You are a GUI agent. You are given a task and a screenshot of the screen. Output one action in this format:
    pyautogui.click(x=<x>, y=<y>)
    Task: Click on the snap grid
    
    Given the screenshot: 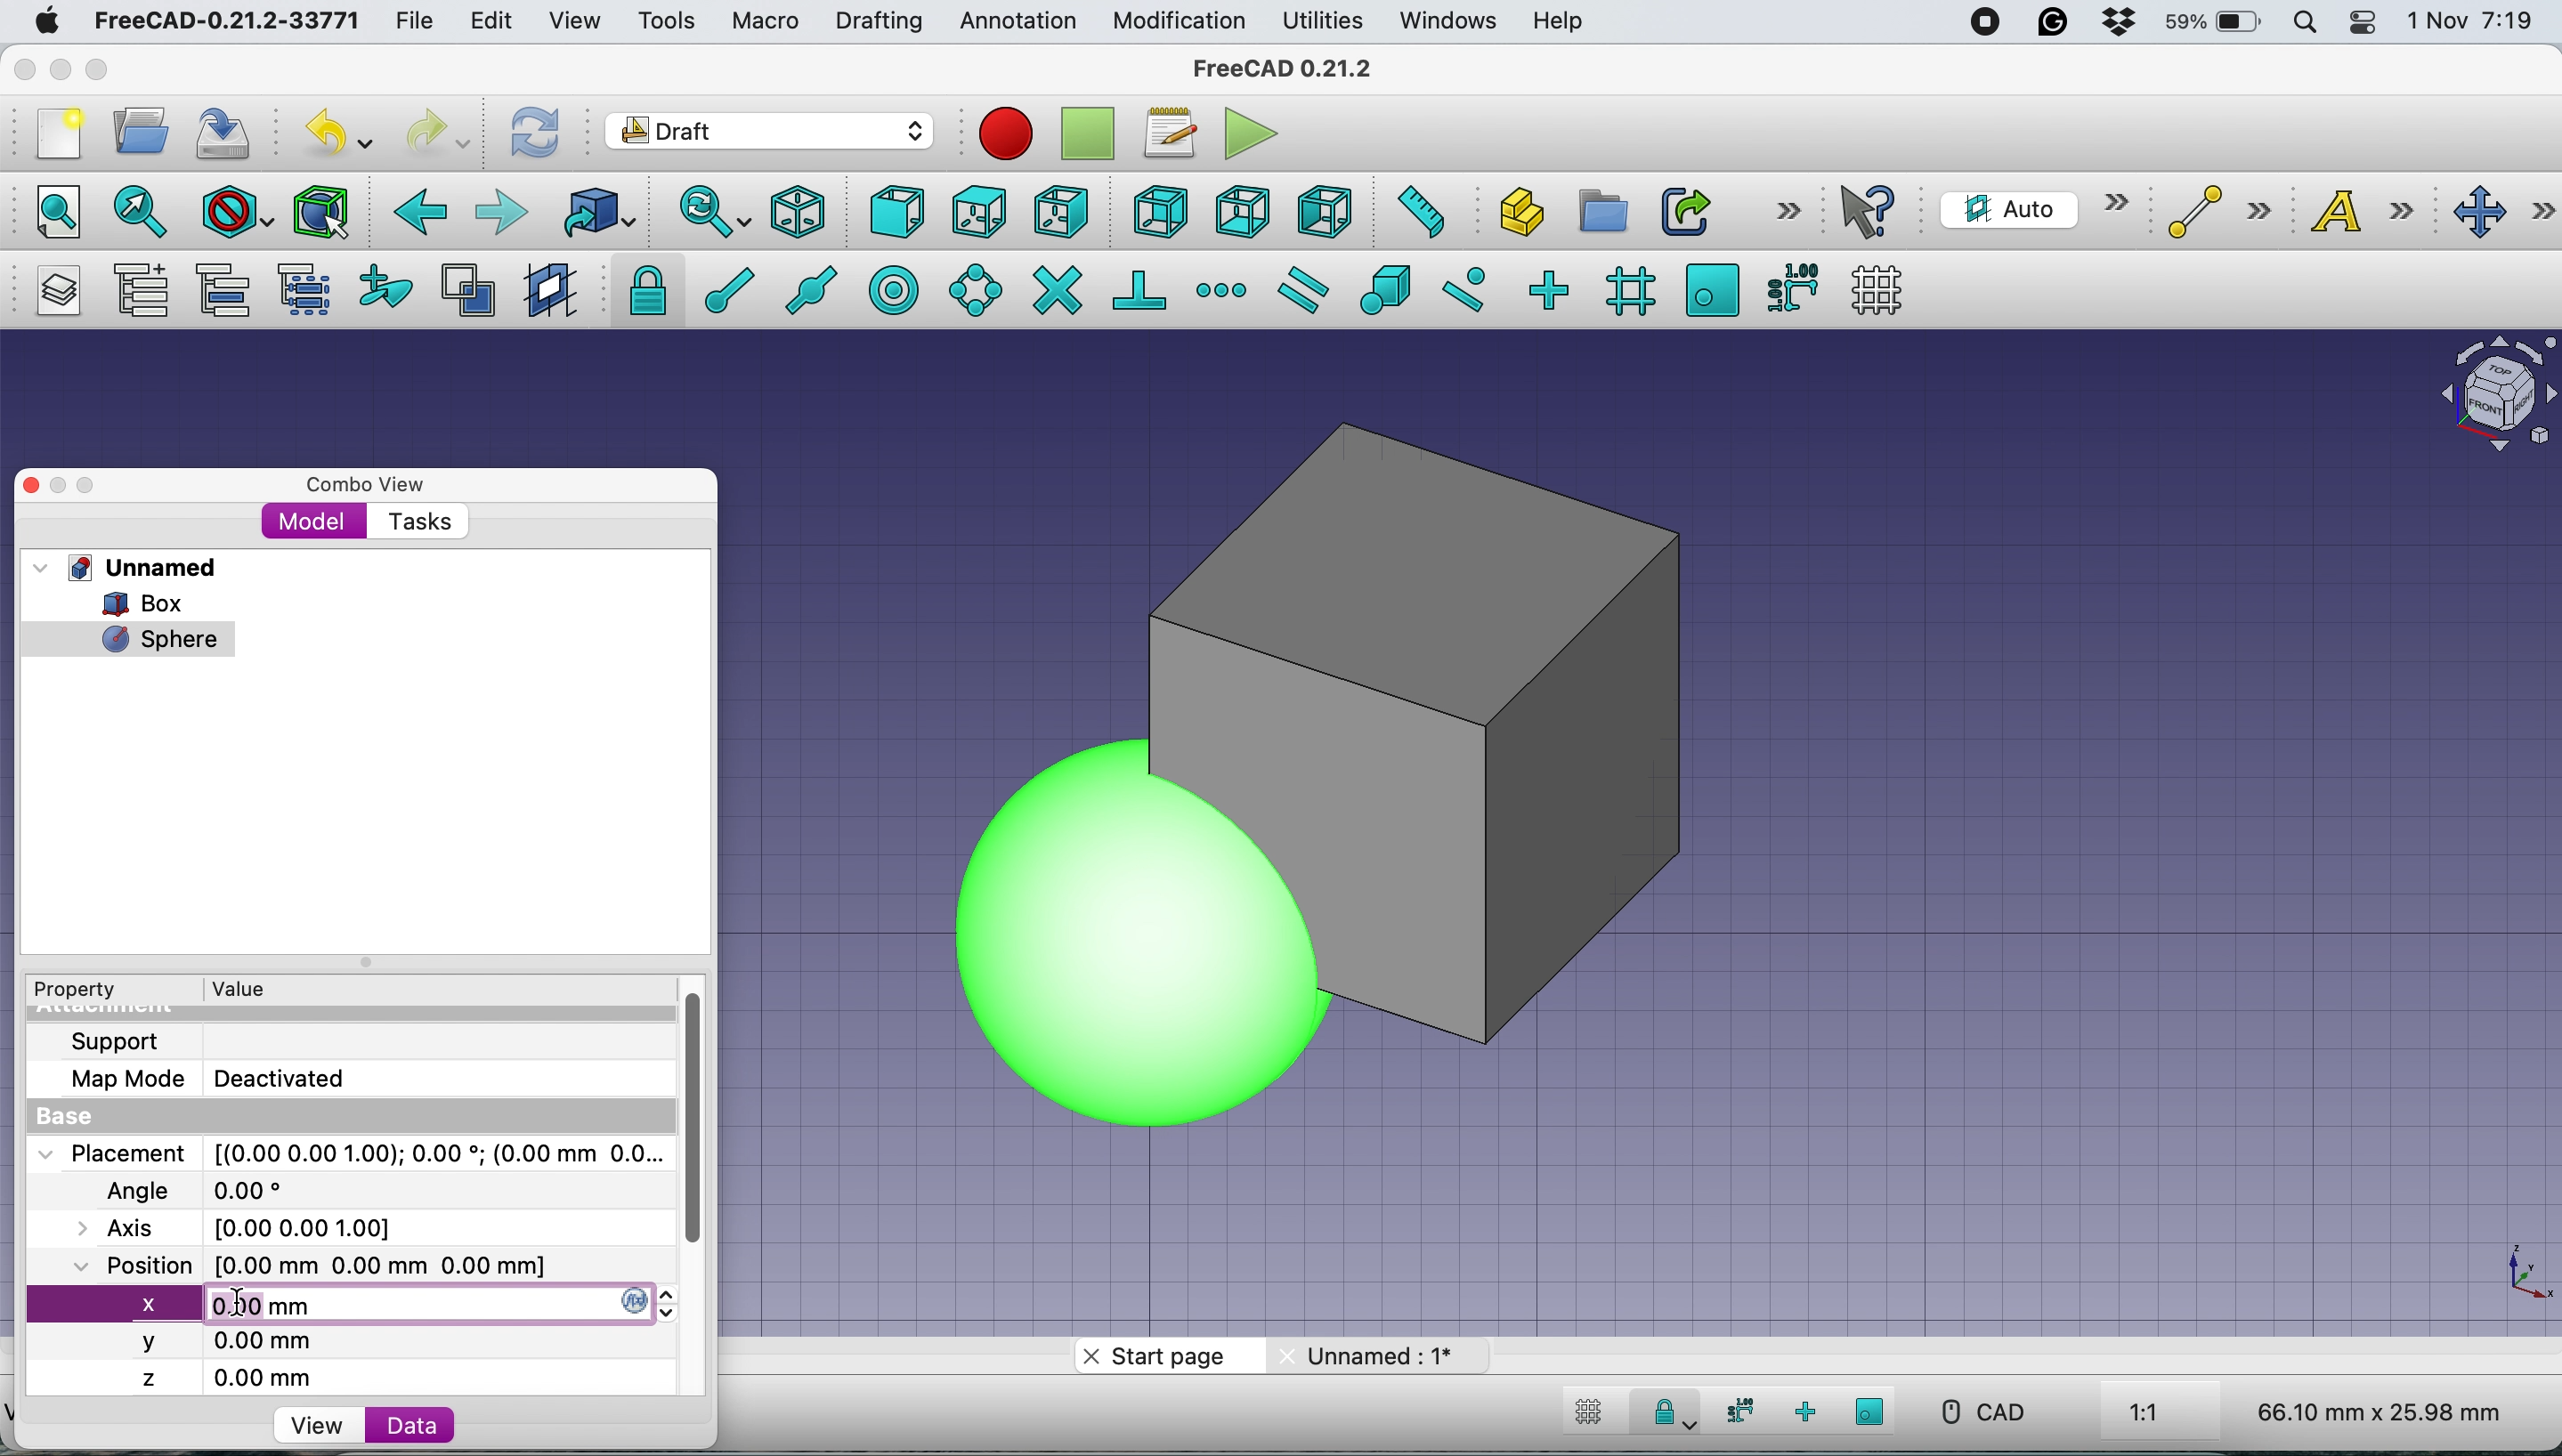 What is the action you would take?
    pyautogui.click(x=1627, y=290)
    